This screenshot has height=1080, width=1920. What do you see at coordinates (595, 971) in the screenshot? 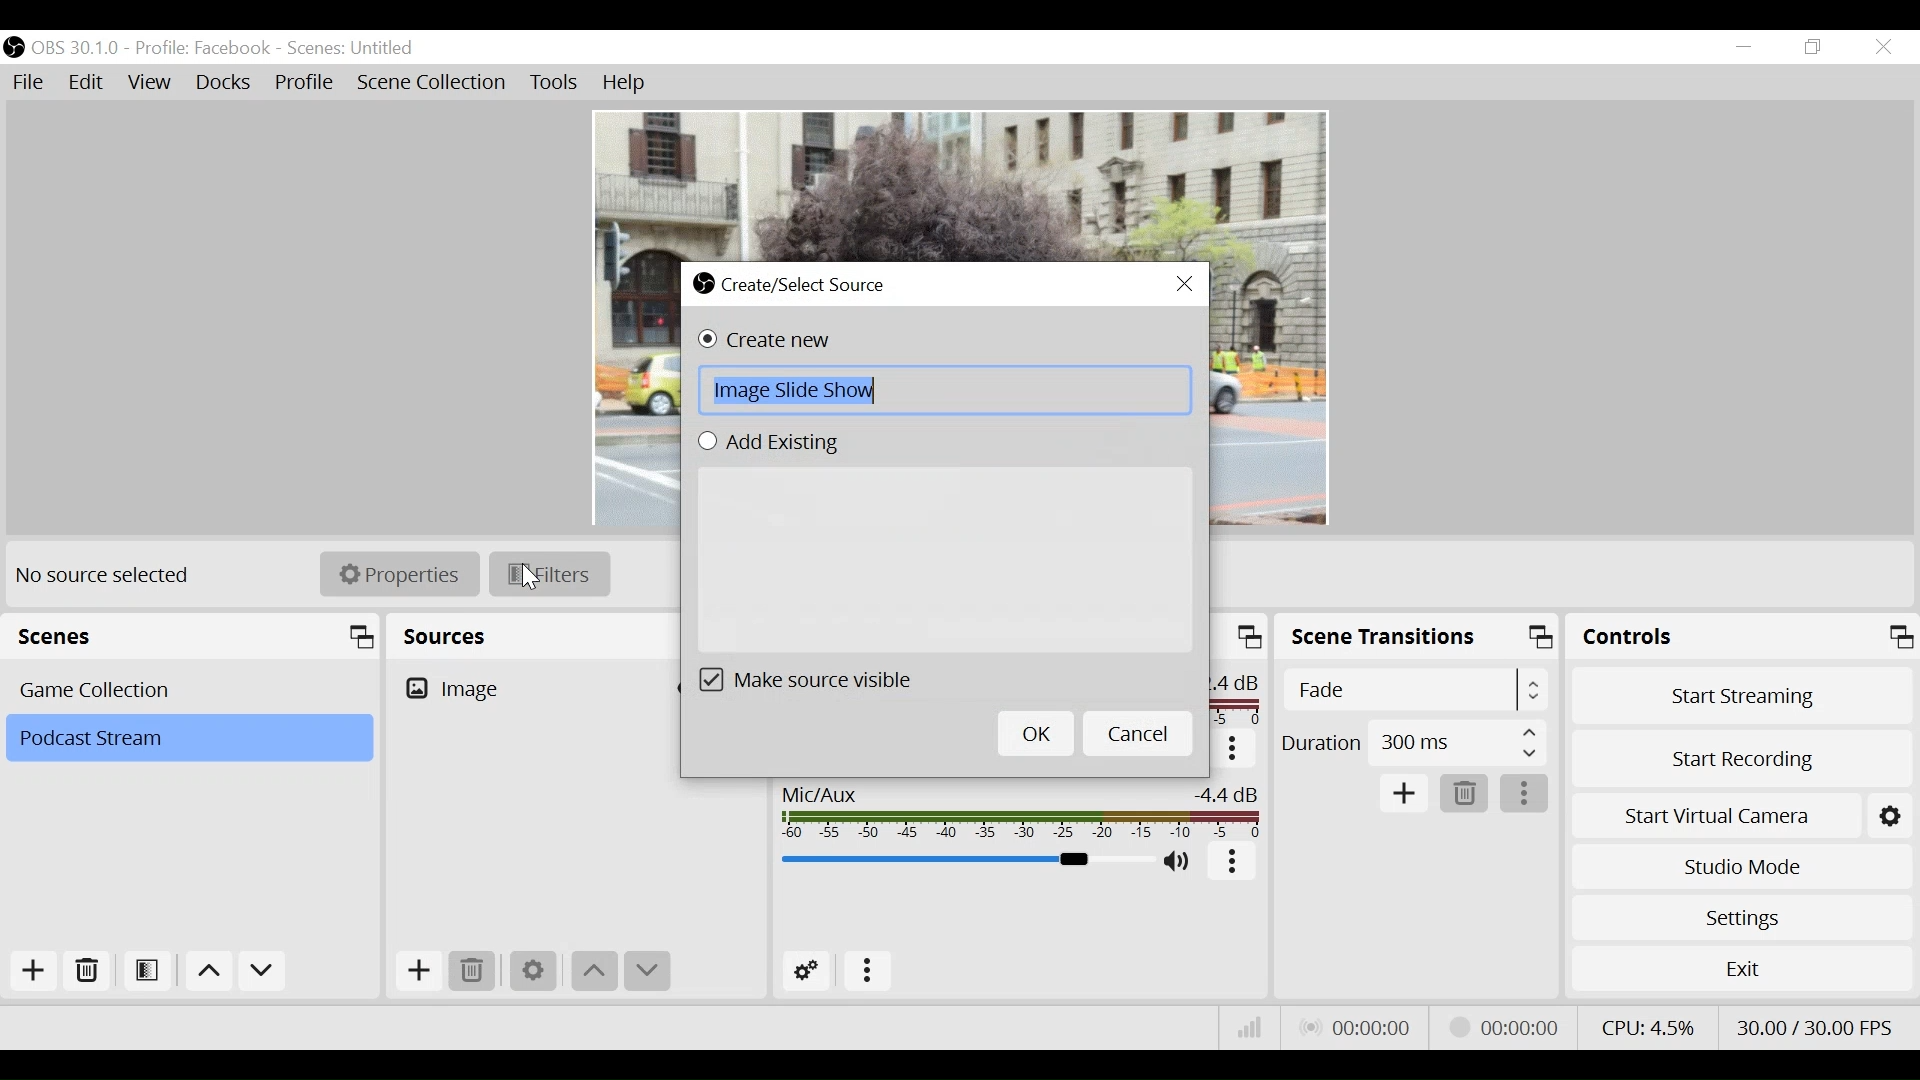
I see `Move up` at bounding box center [595, 971].